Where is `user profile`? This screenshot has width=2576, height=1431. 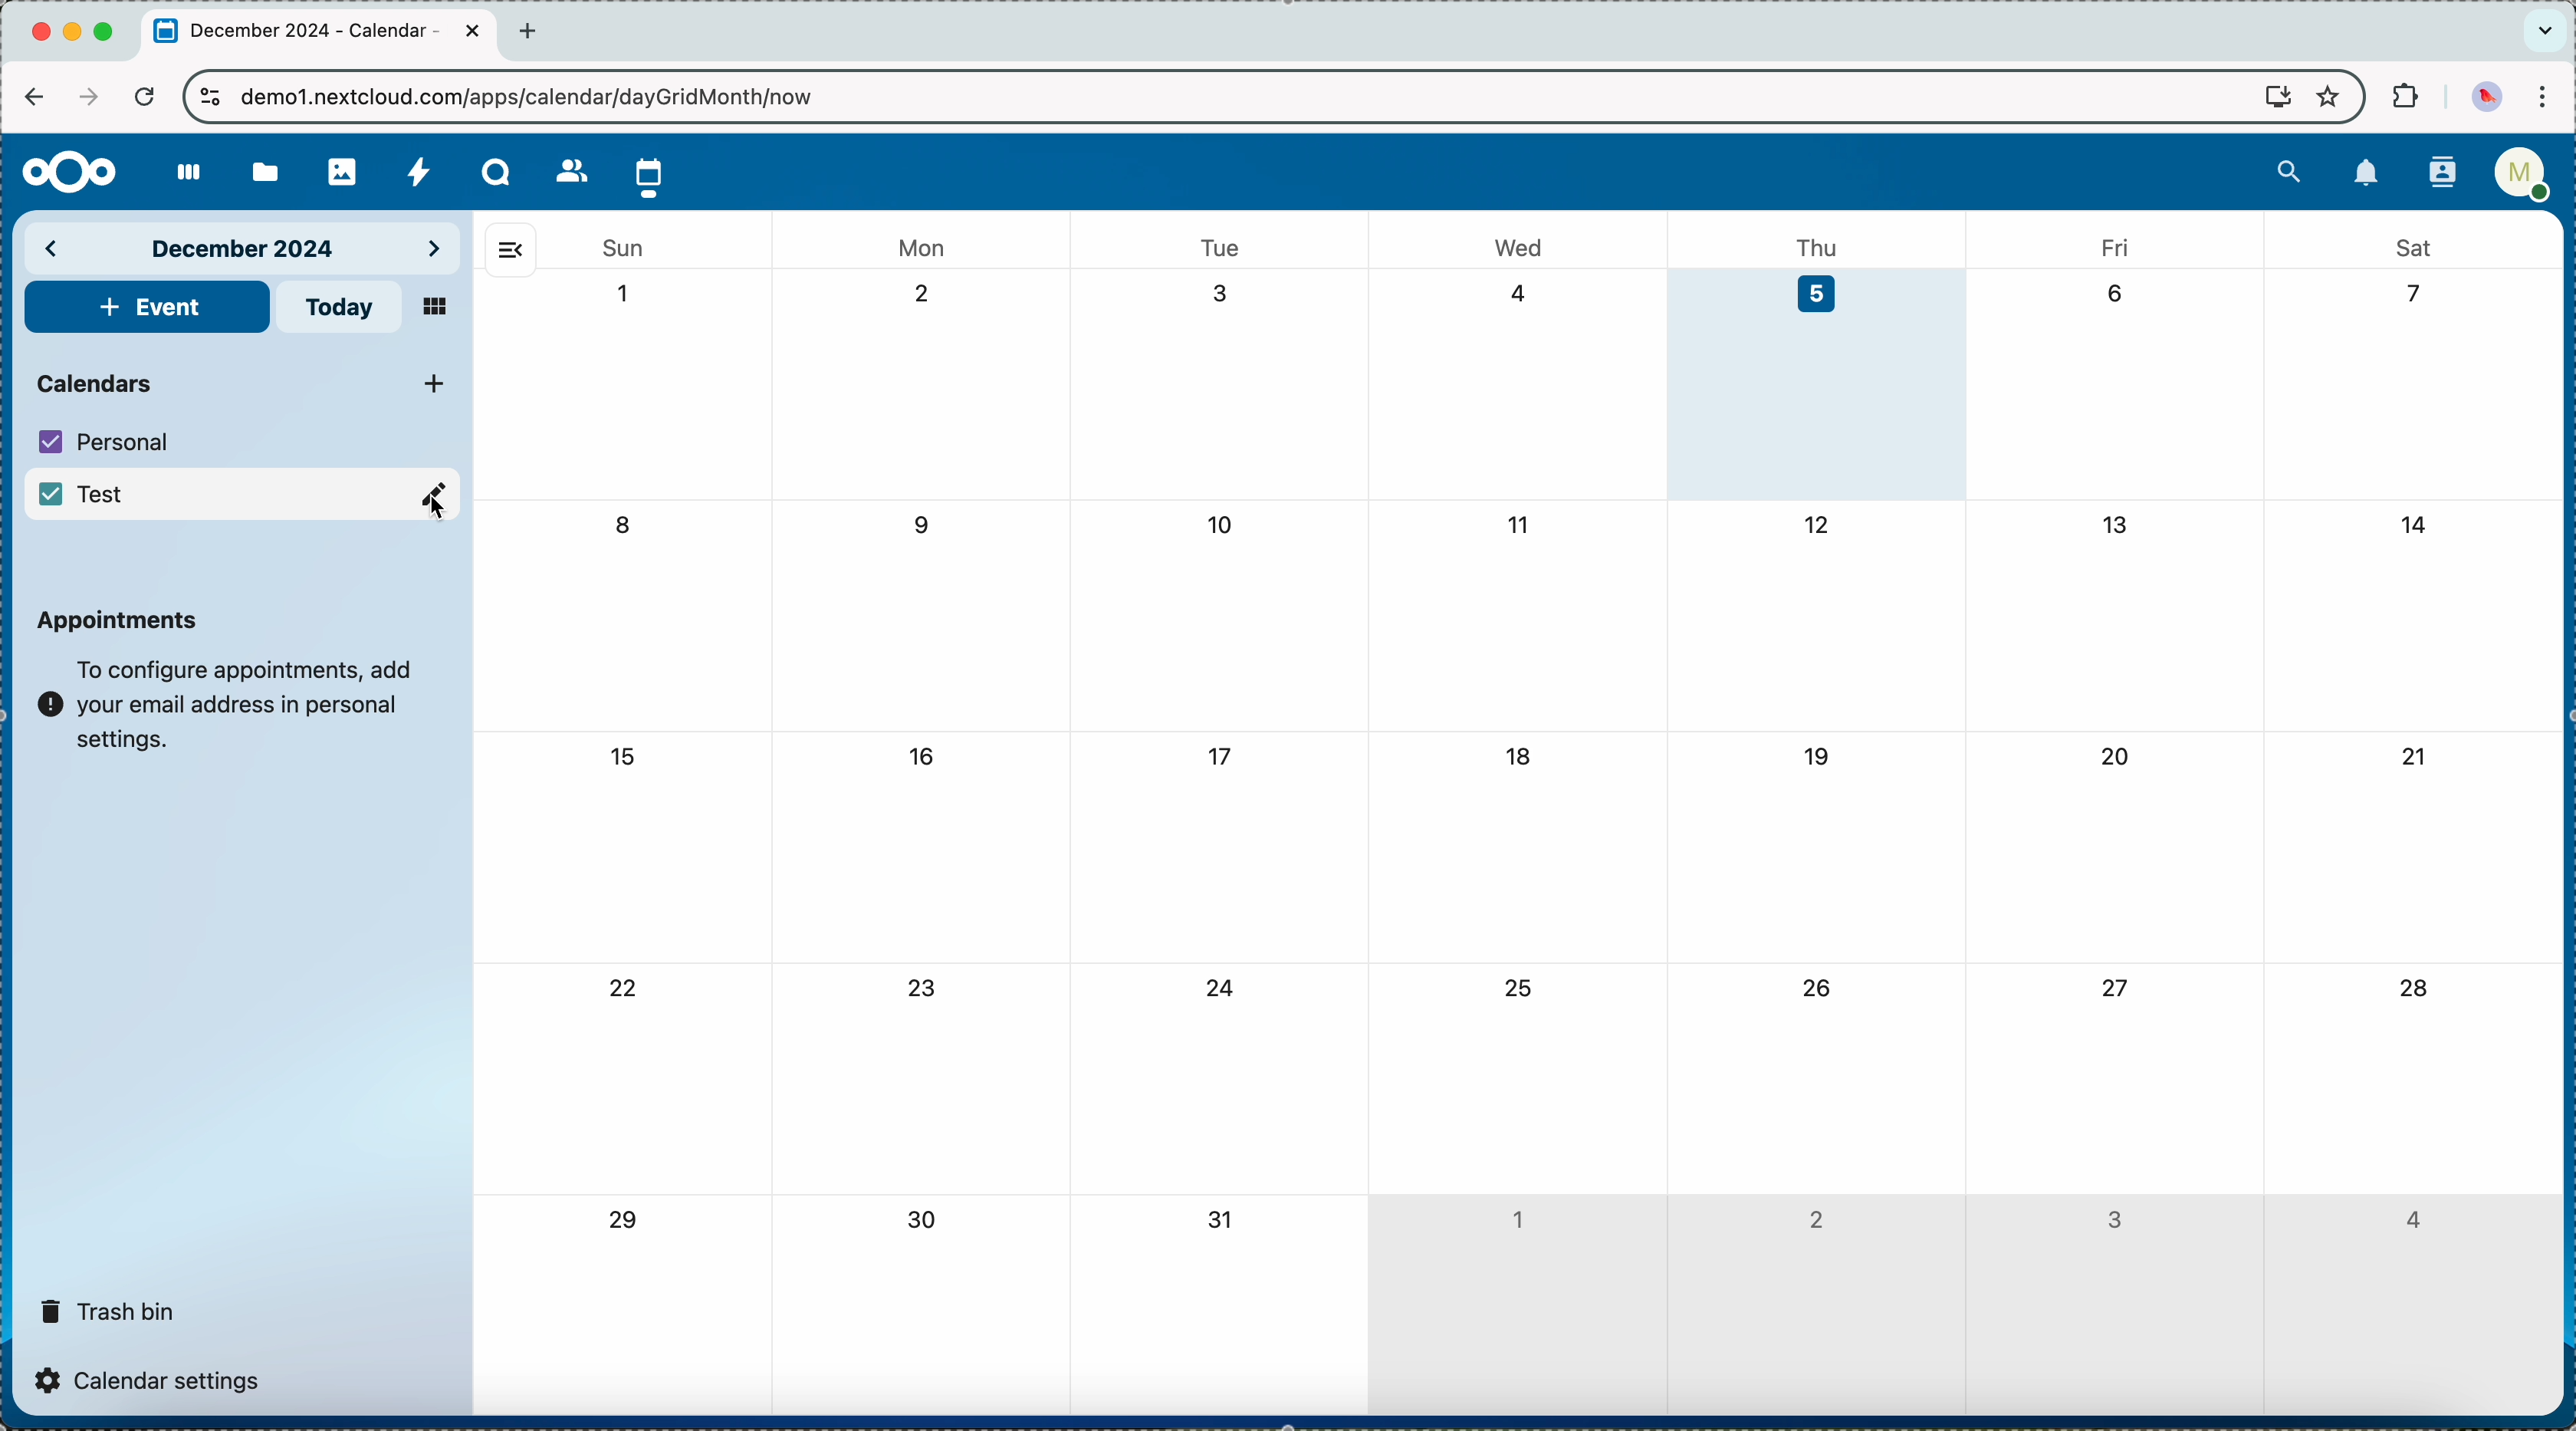
user profile is located at coordinates (2521, 180).